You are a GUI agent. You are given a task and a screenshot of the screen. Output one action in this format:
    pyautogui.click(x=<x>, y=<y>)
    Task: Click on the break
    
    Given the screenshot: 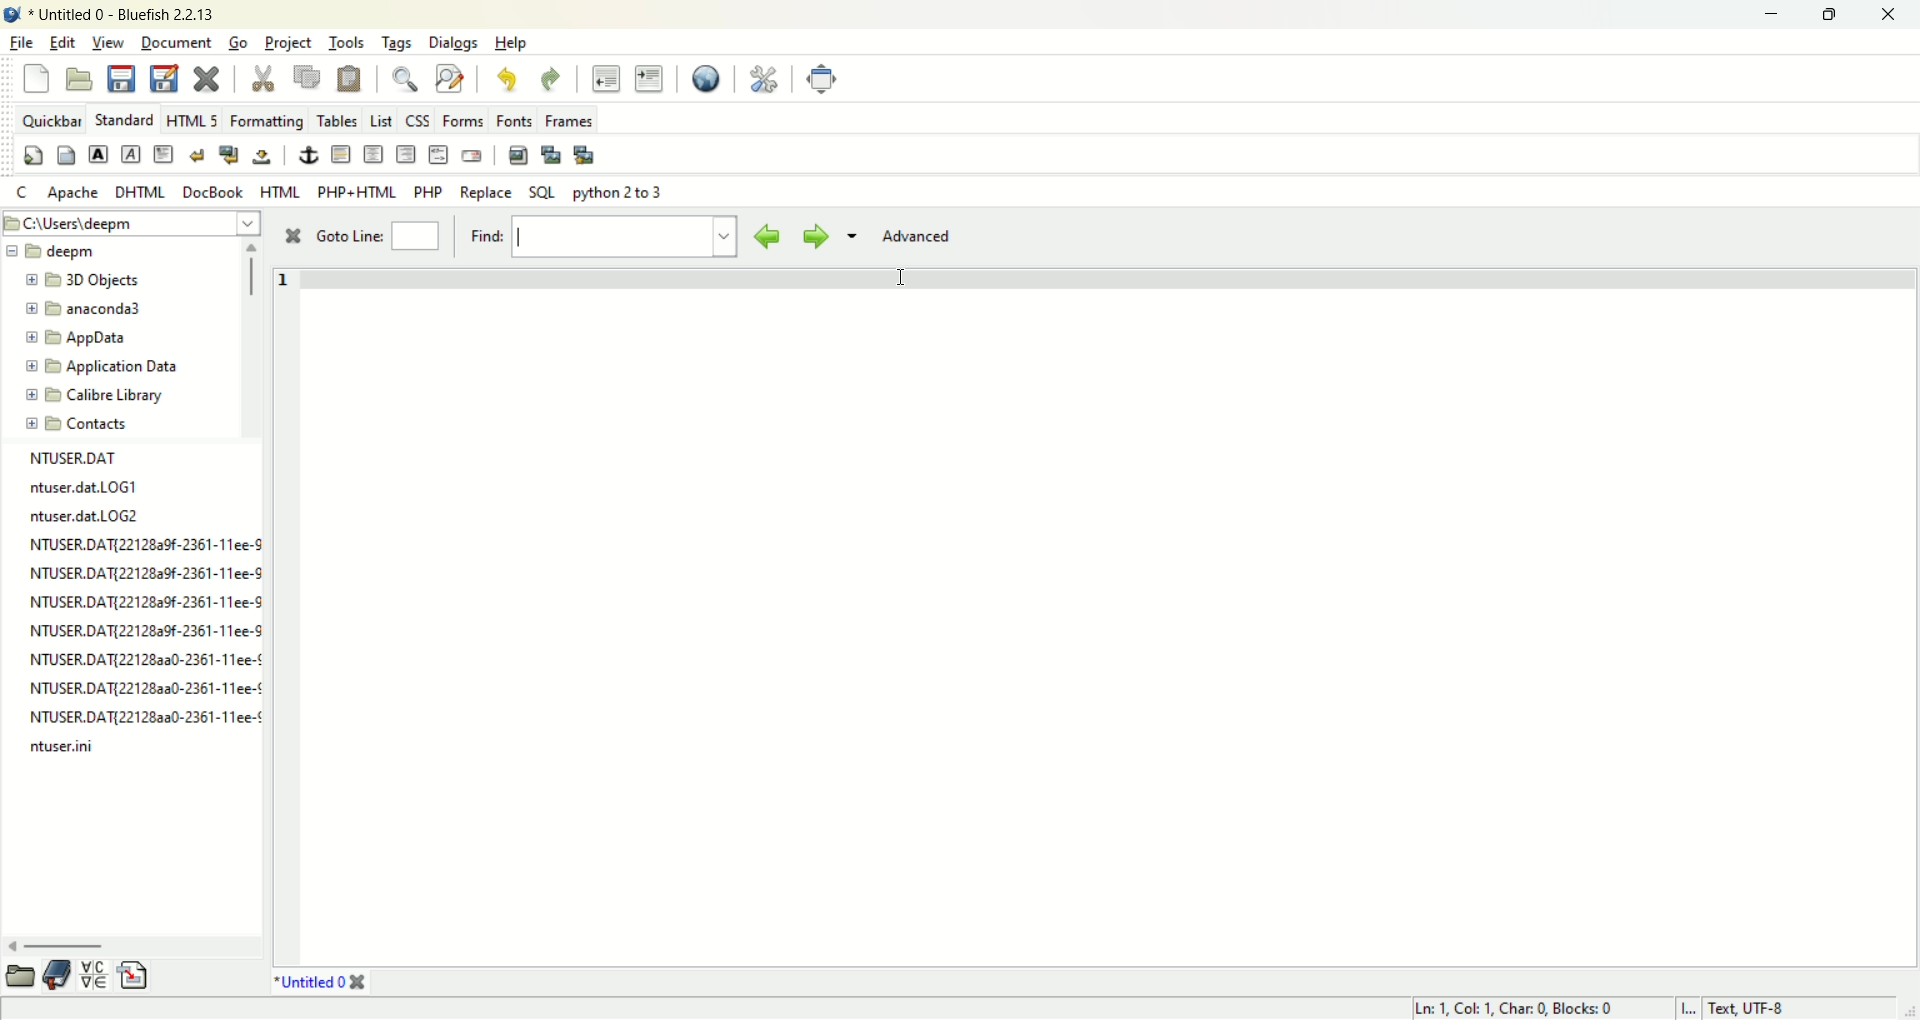 What is the action you would take?
    pyautogui.click(x=200, y=156)
    